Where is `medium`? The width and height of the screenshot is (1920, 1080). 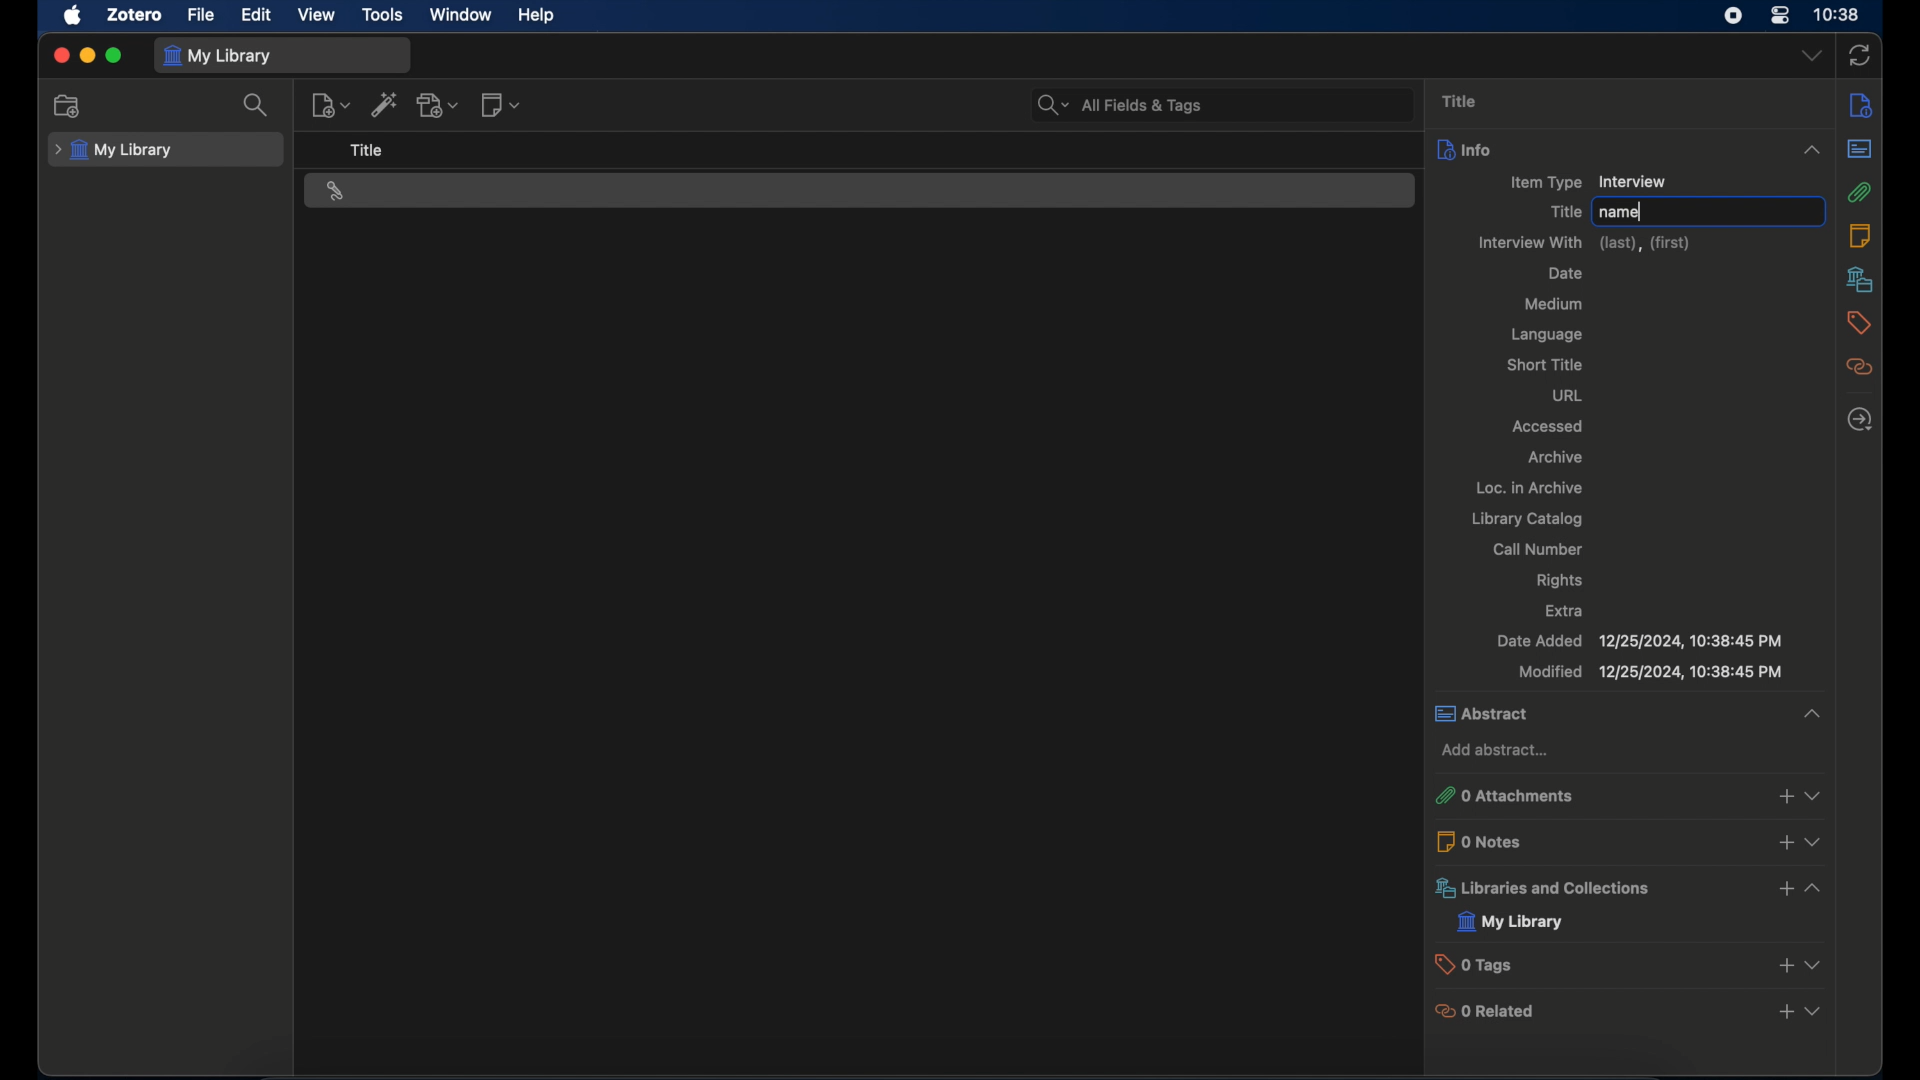 medium is located at coordinates (1554, 304).